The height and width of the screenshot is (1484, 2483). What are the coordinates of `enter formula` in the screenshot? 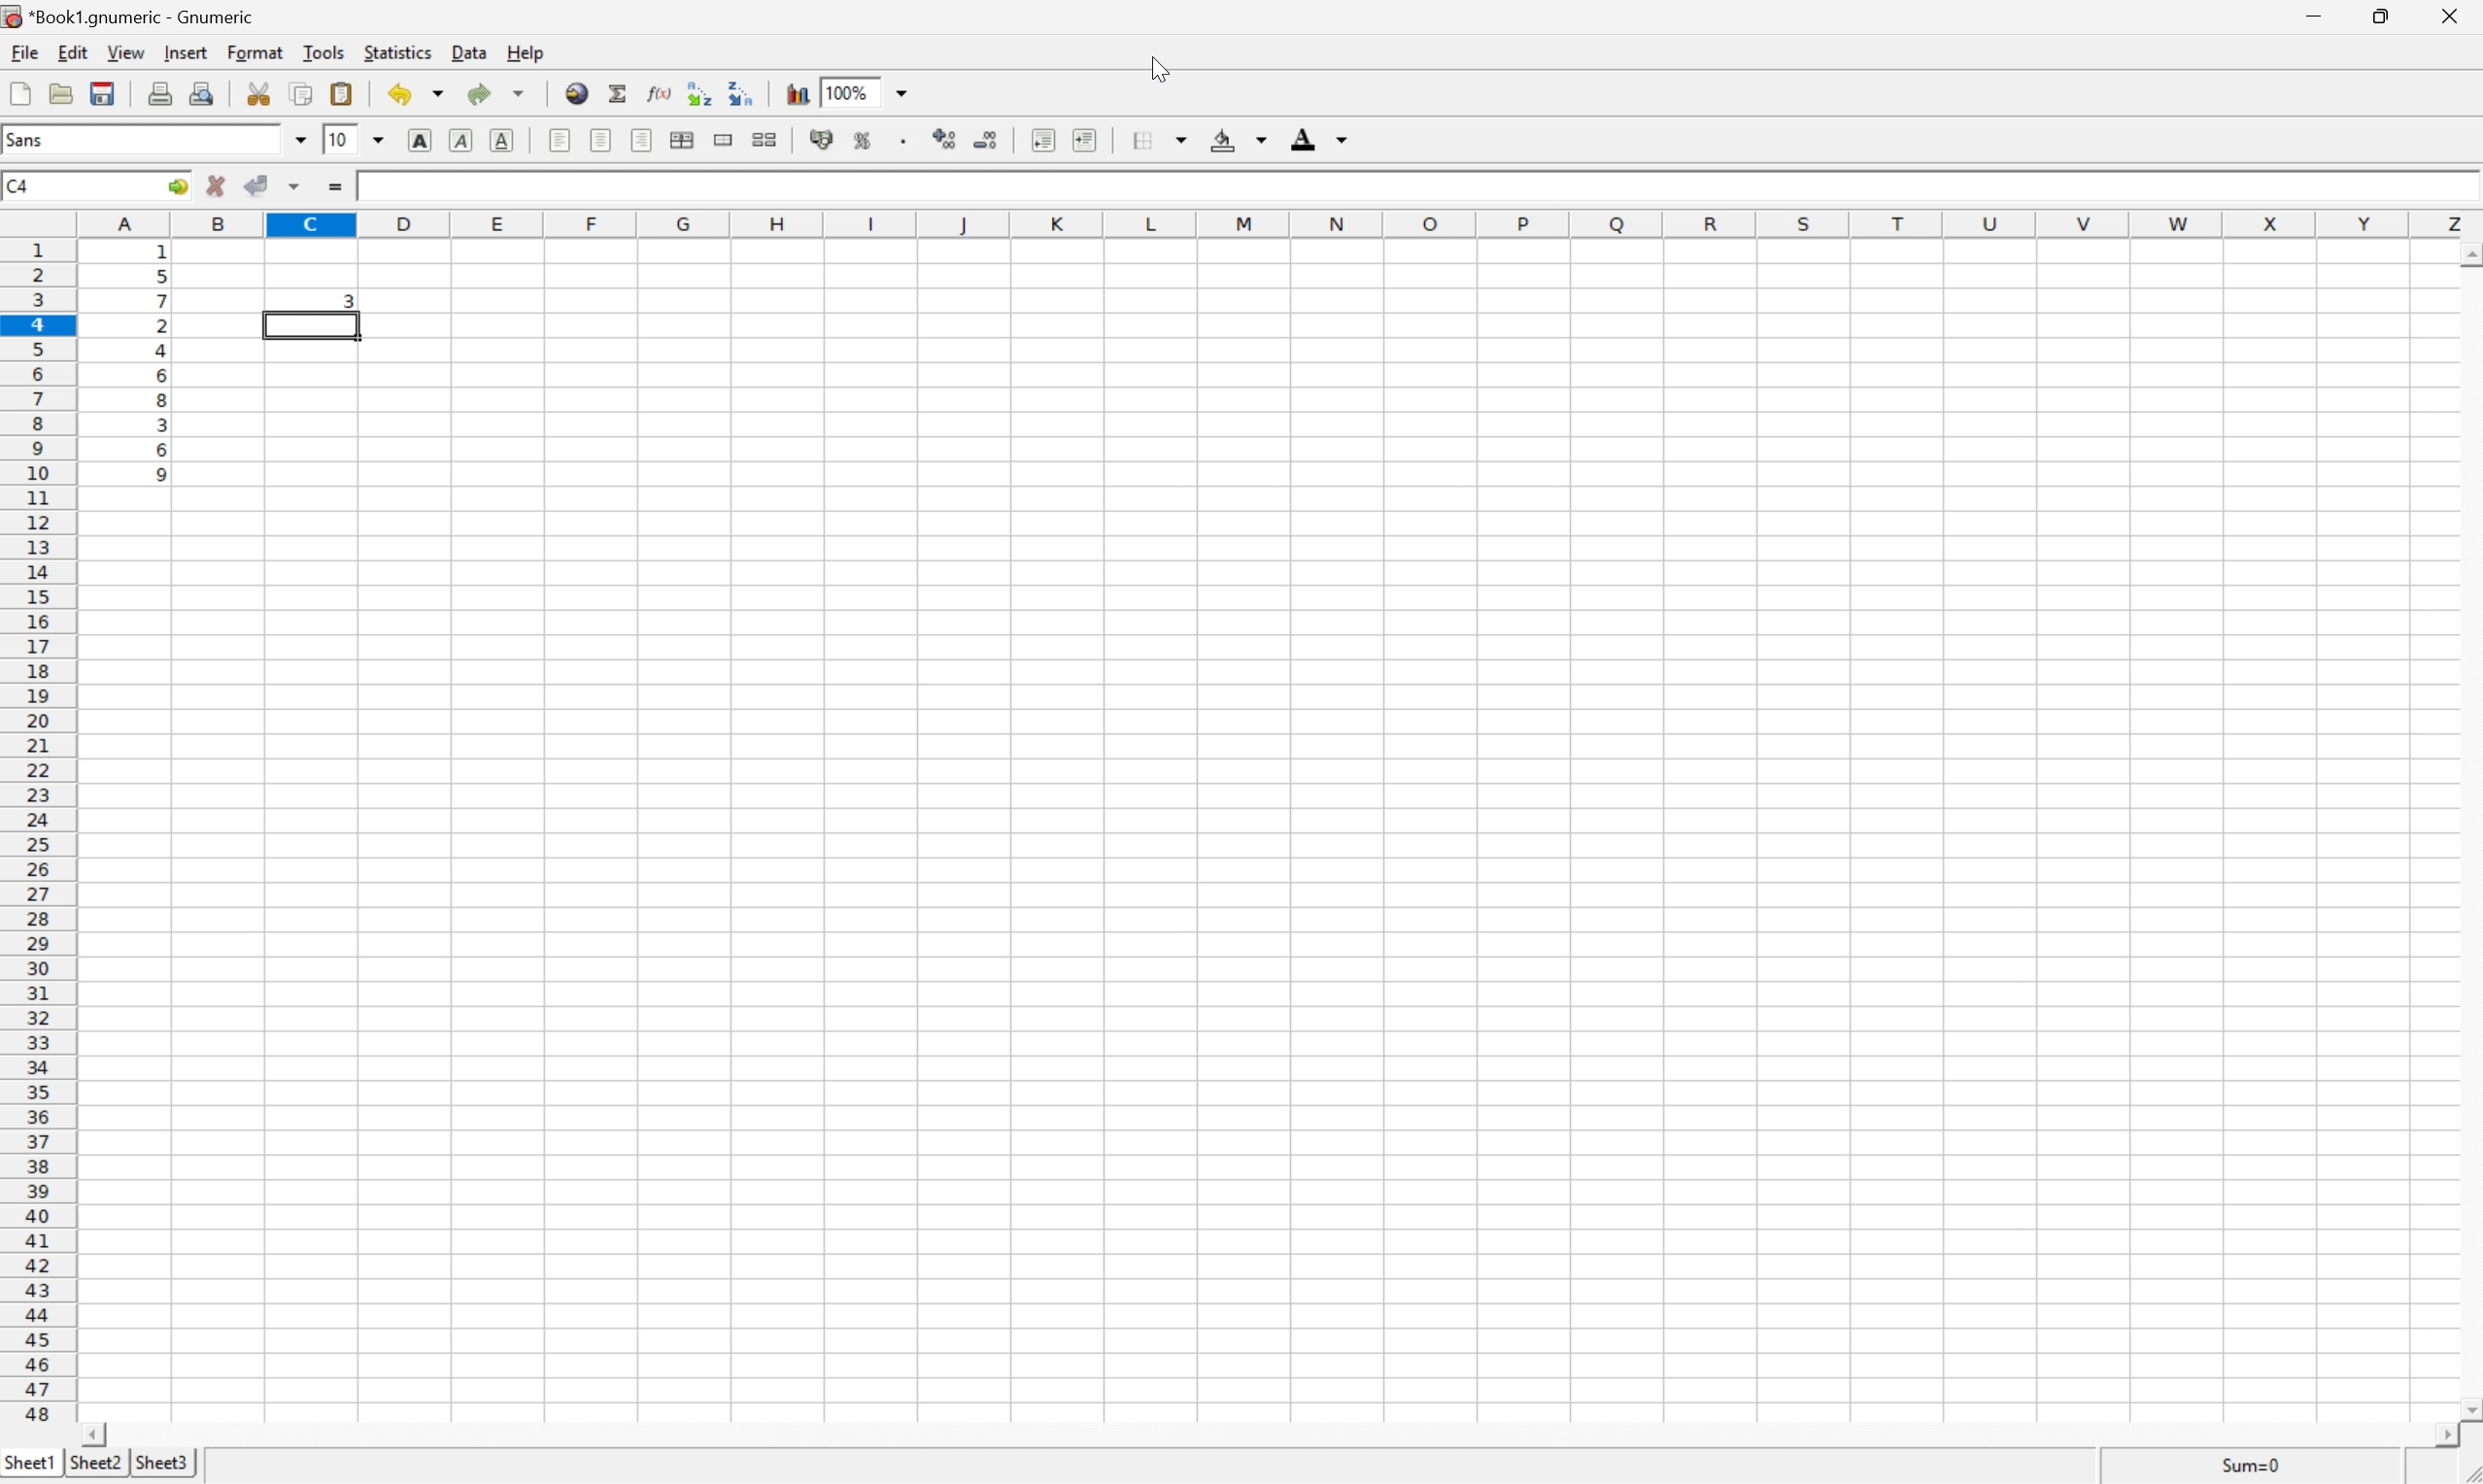 It's located at (340, 187).